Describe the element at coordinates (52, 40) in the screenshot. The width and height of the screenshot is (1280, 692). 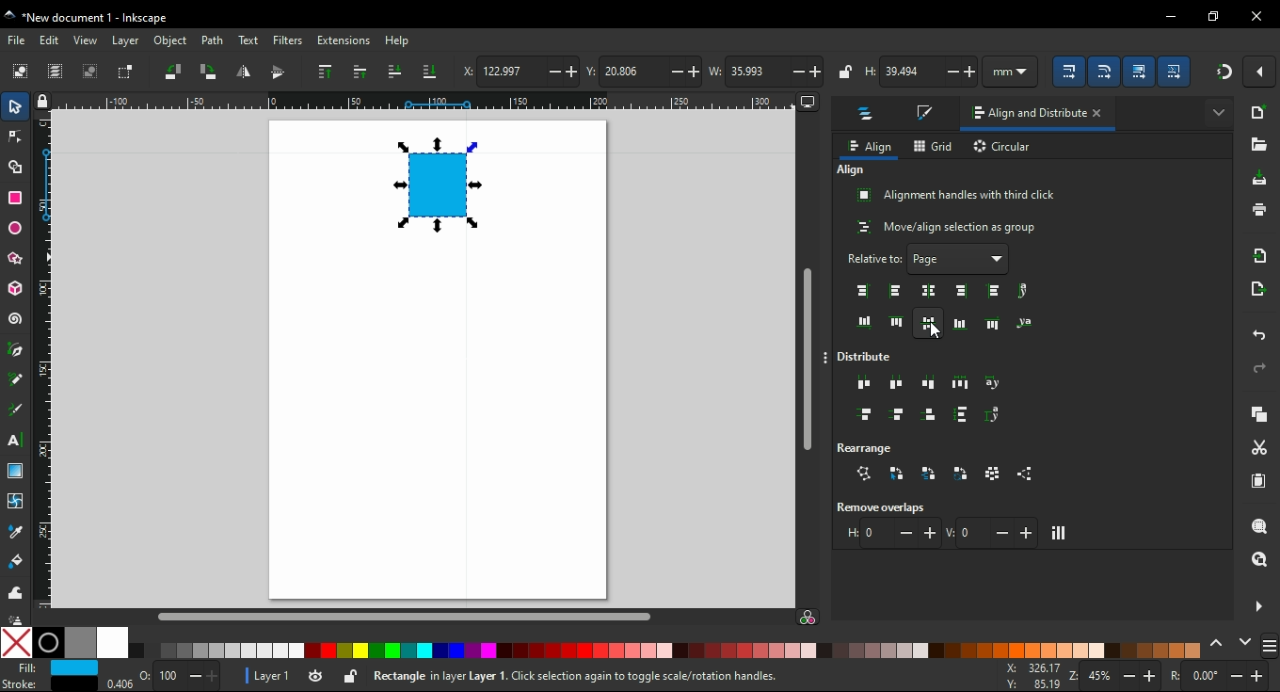
I see `edit` at that location.